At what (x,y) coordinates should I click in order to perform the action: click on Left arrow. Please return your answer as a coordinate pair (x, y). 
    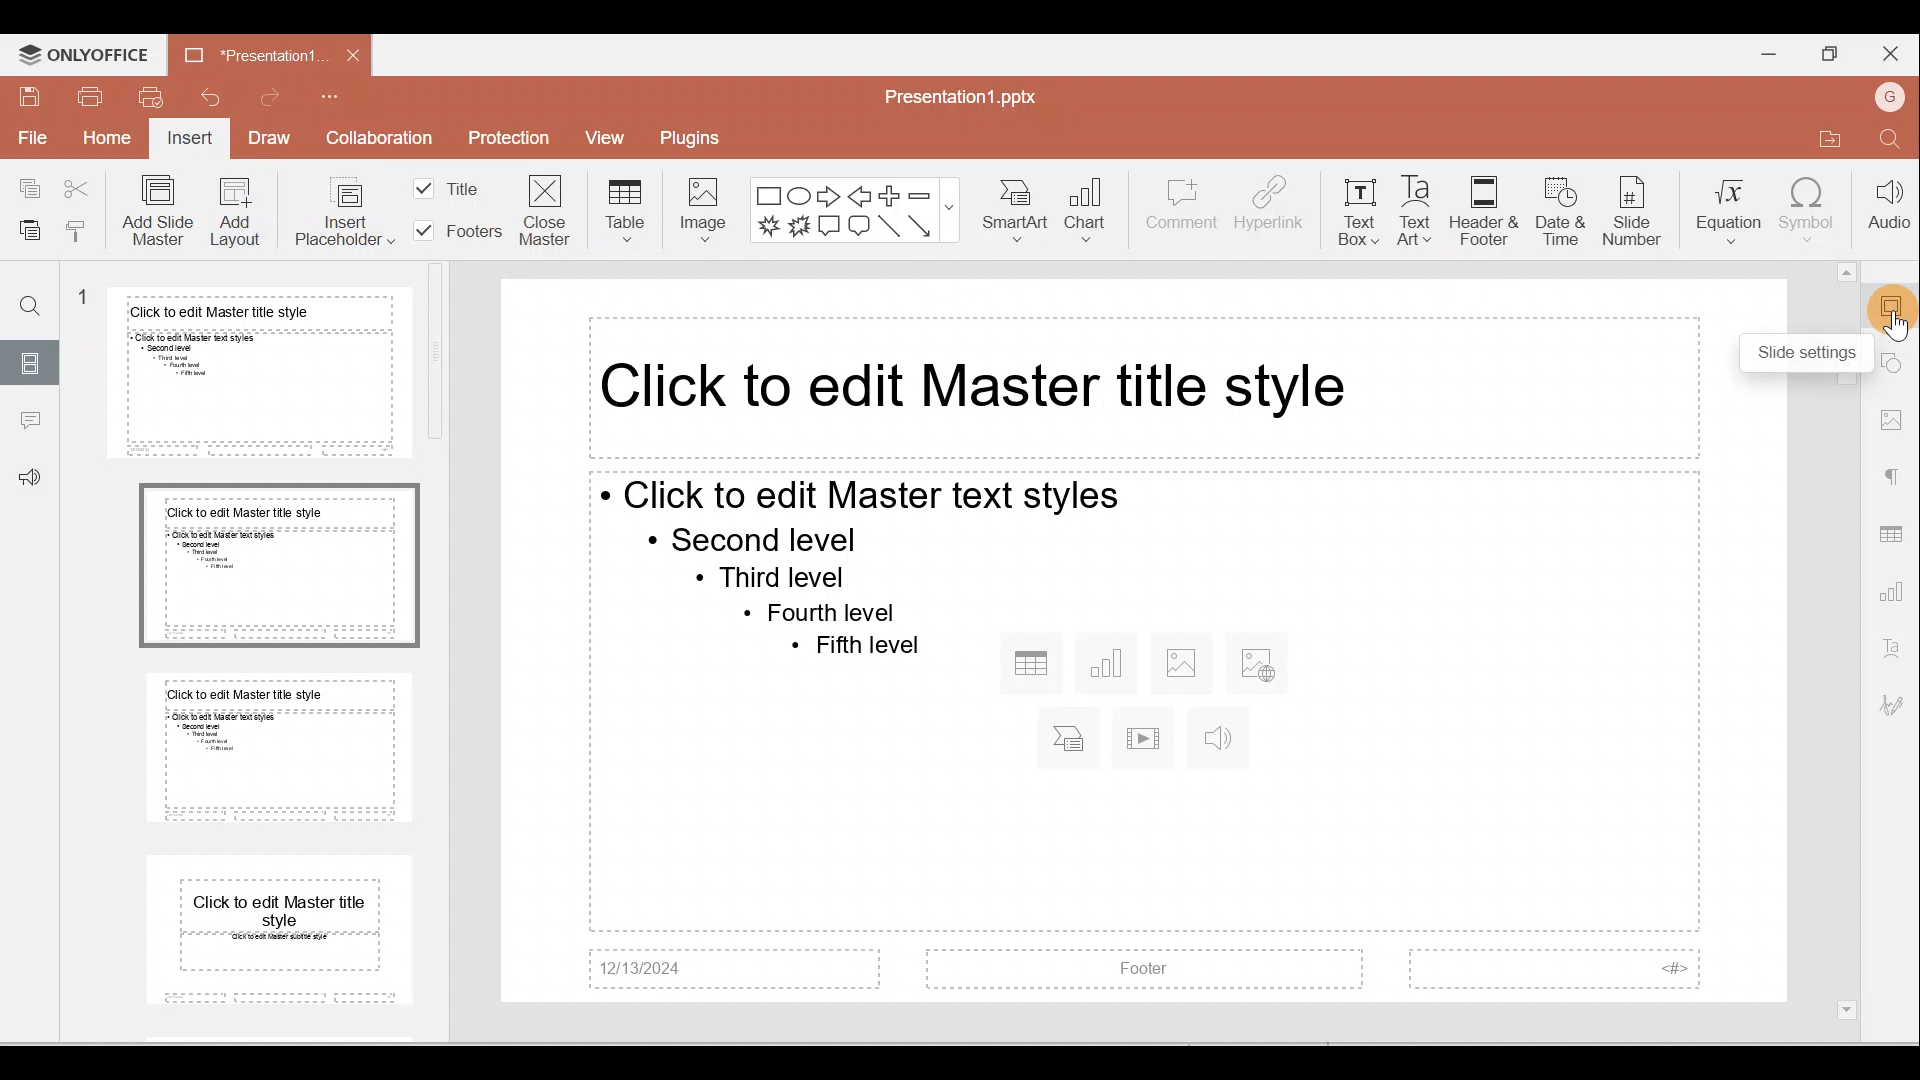
    Looking at the image, I should click on (862, 194).